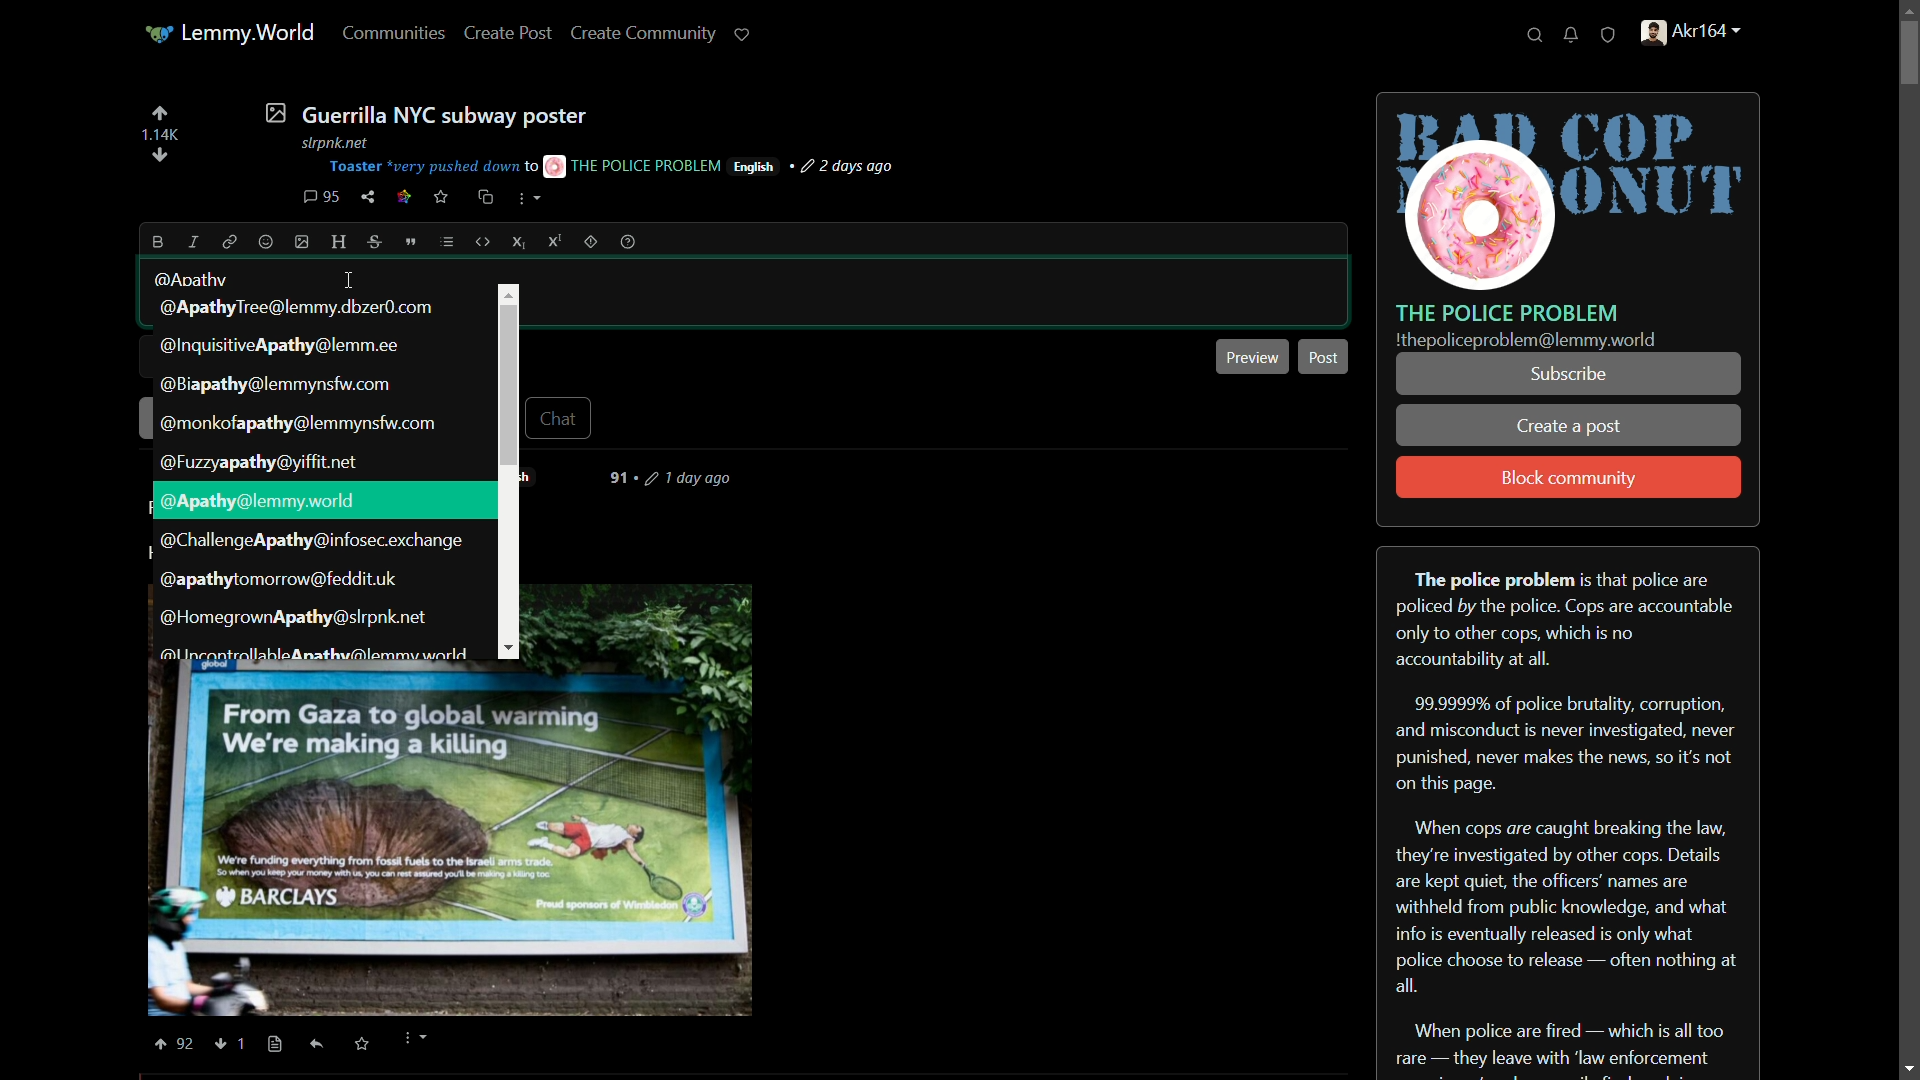  I want to click on subscribe, so click(1567, 374).